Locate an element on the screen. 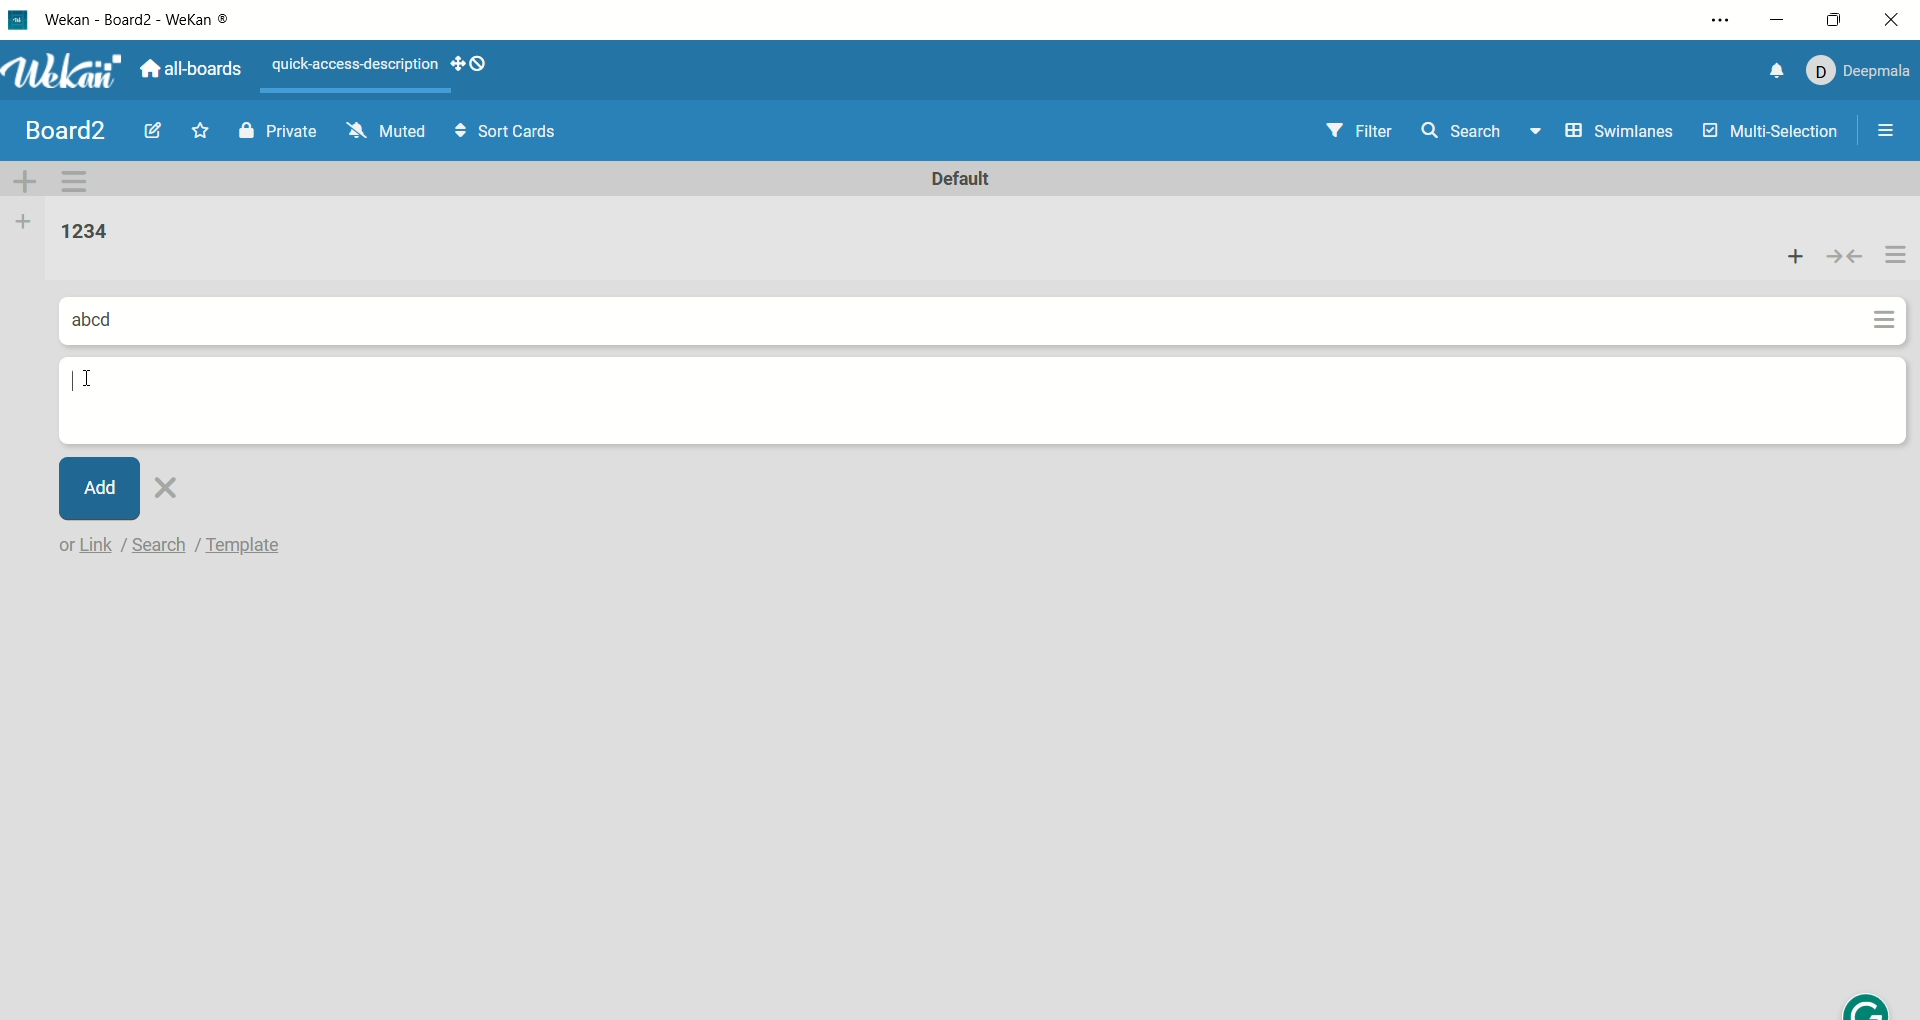 The height and width of the screenshot is (1020, 1920). add list is located at coordinates (21, 221).